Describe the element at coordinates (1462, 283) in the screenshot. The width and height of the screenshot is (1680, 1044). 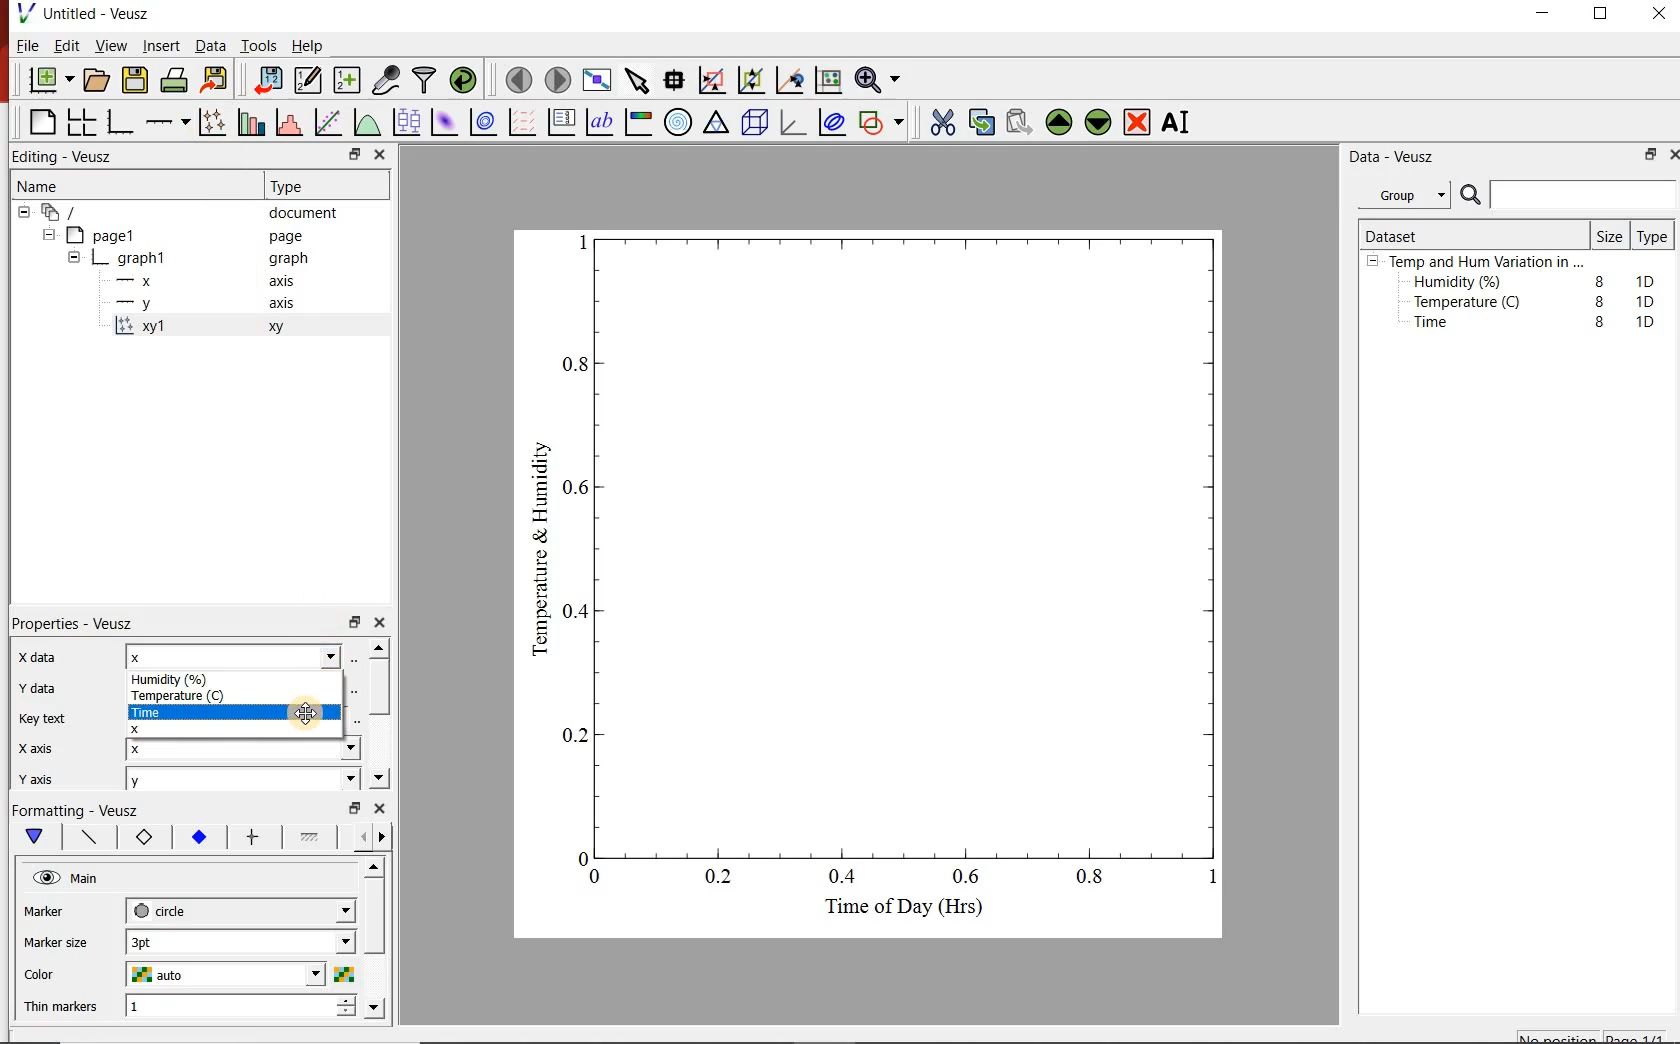
I see `Humidity (%)` at that location.